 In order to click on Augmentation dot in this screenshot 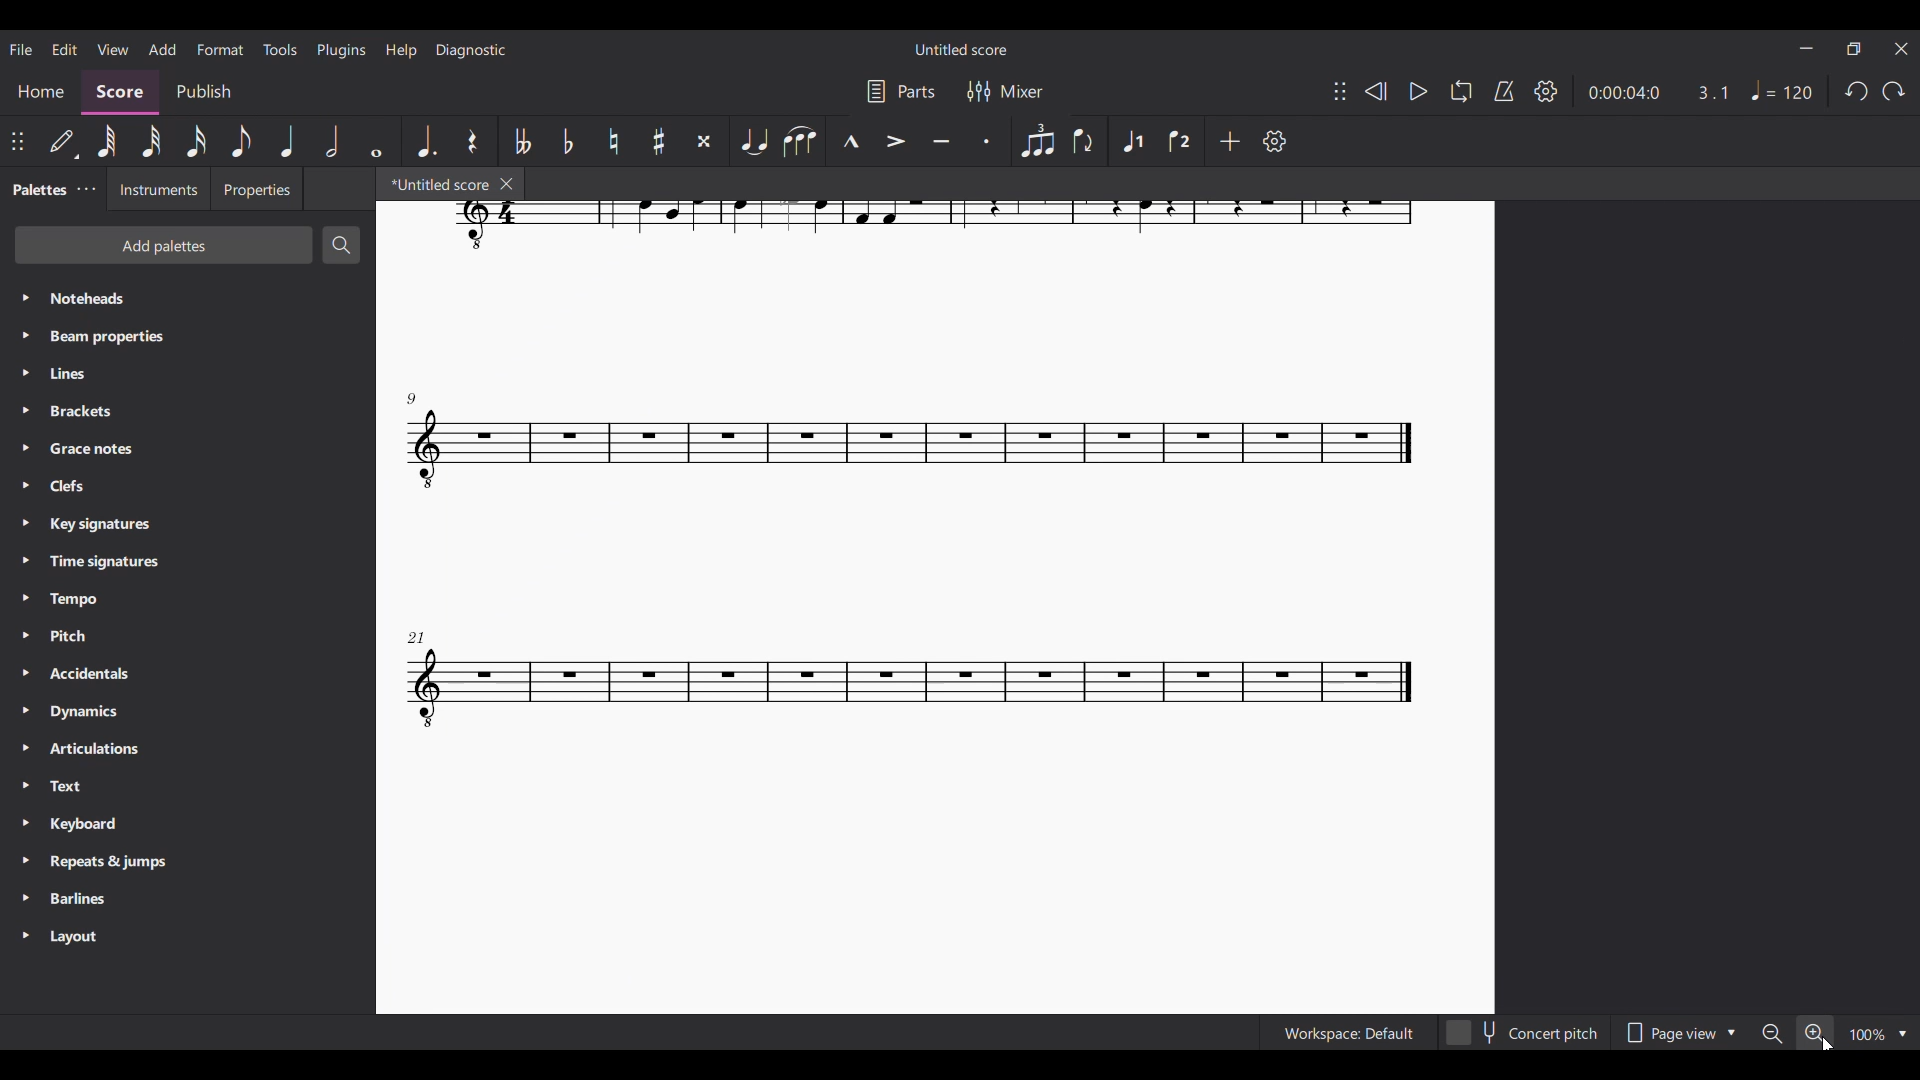, I will do `click(426, 140)`.